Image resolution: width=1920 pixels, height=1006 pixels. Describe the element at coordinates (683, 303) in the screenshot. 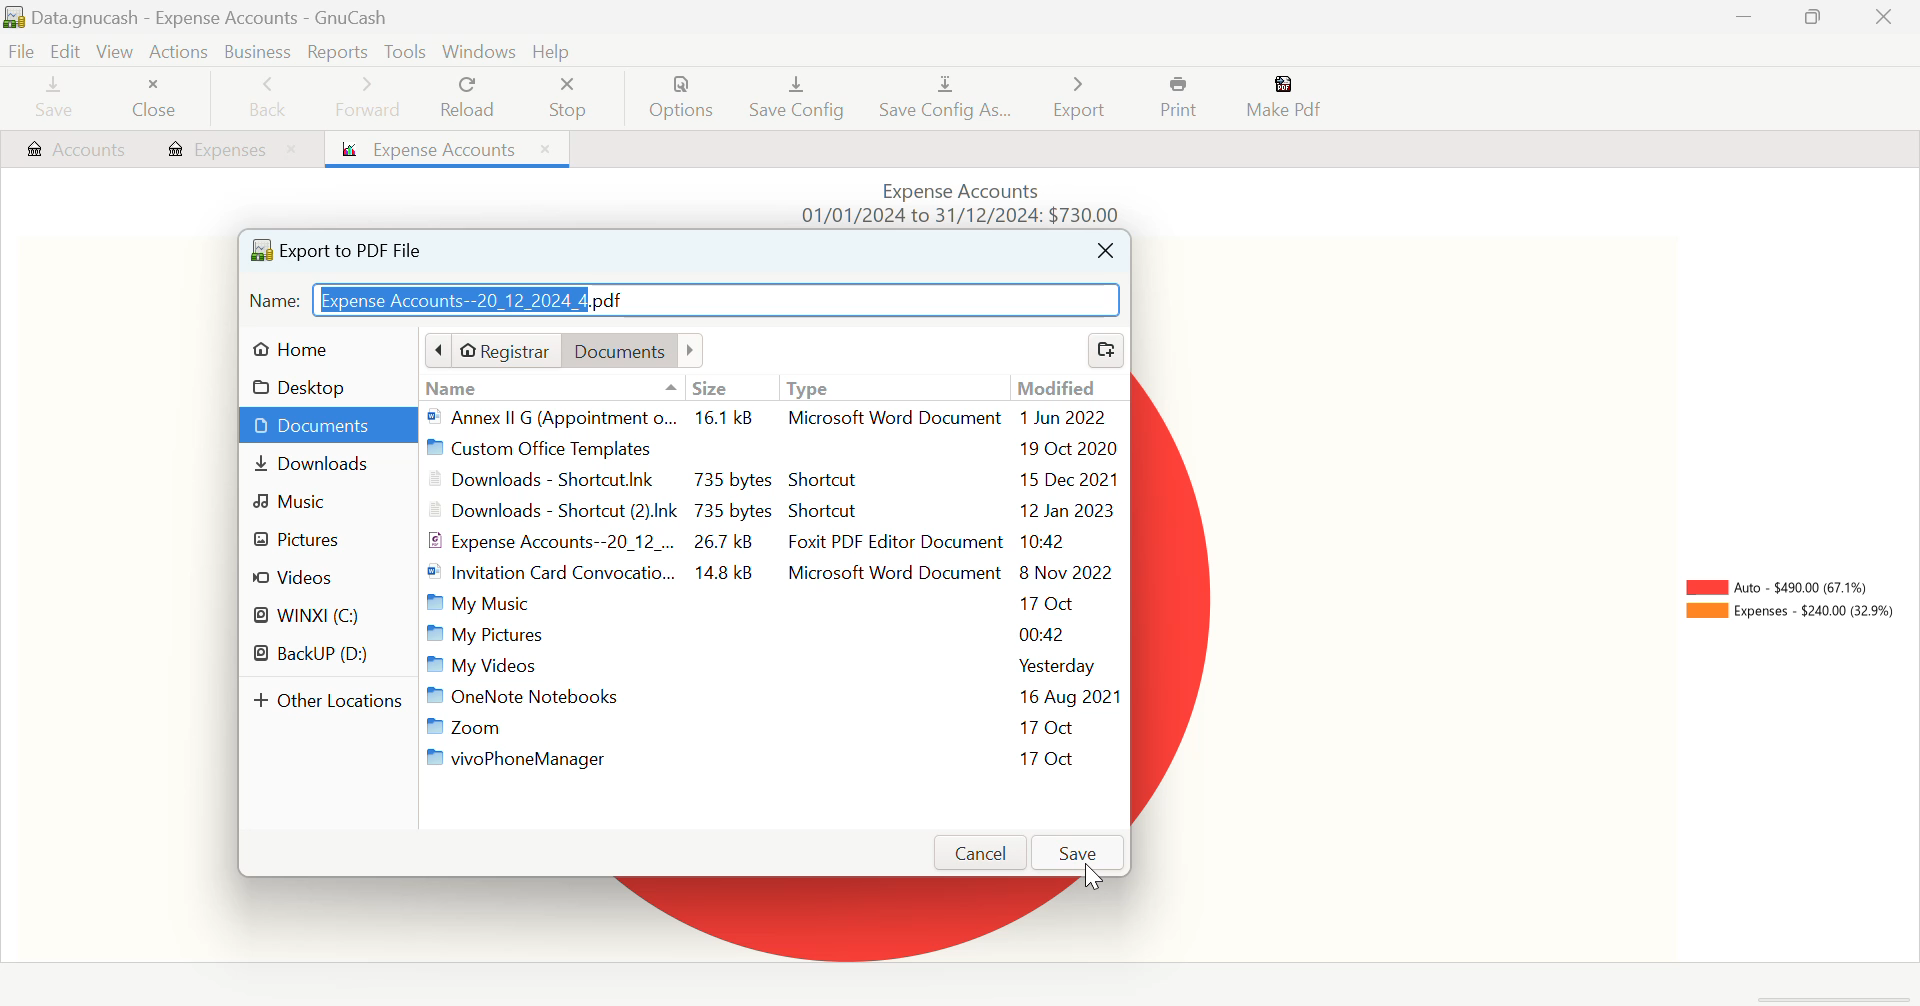

I see `Name: Expense Accounts-20_12-2024_4.pdf` at that location.